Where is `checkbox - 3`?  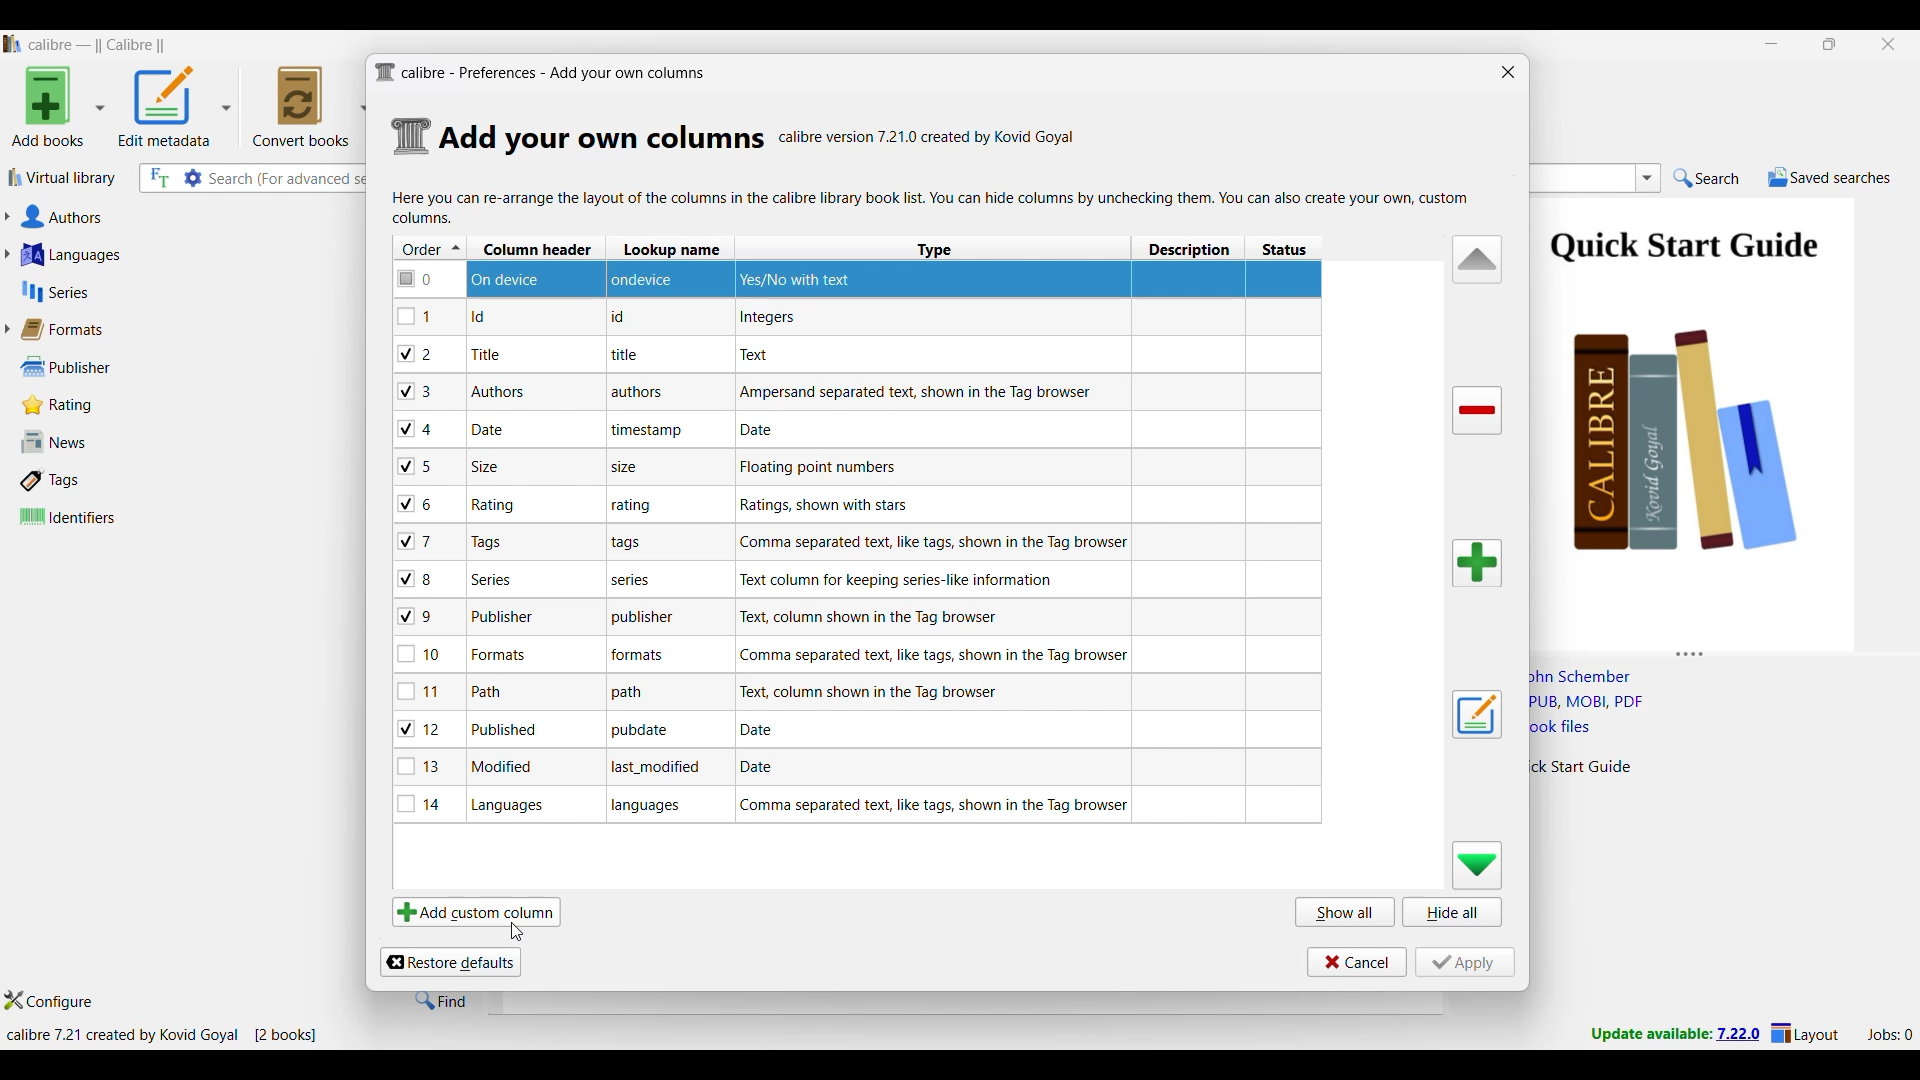
checkbox - 3 is located at coordinates (417, 392).